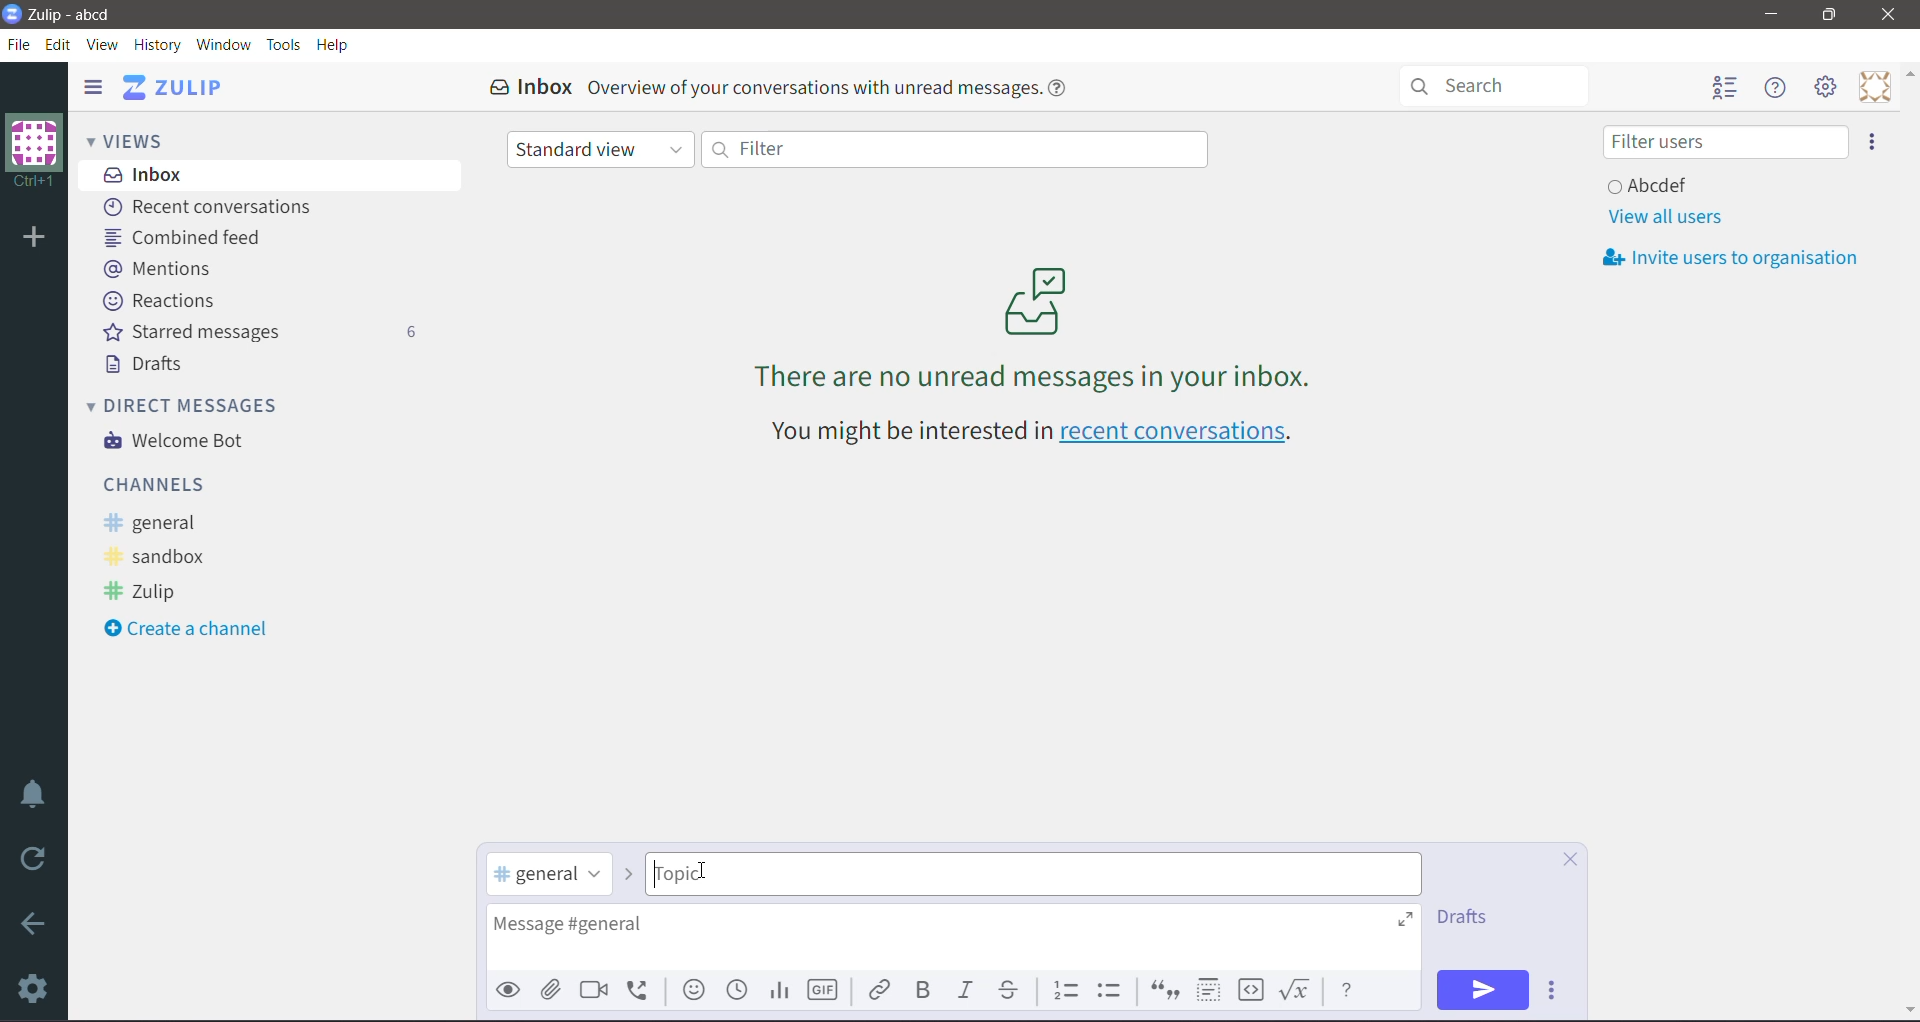 Image resolution: width=1920 pixels, height=1022 pixels. I want to click on Numbered list, so click(1066, 988).